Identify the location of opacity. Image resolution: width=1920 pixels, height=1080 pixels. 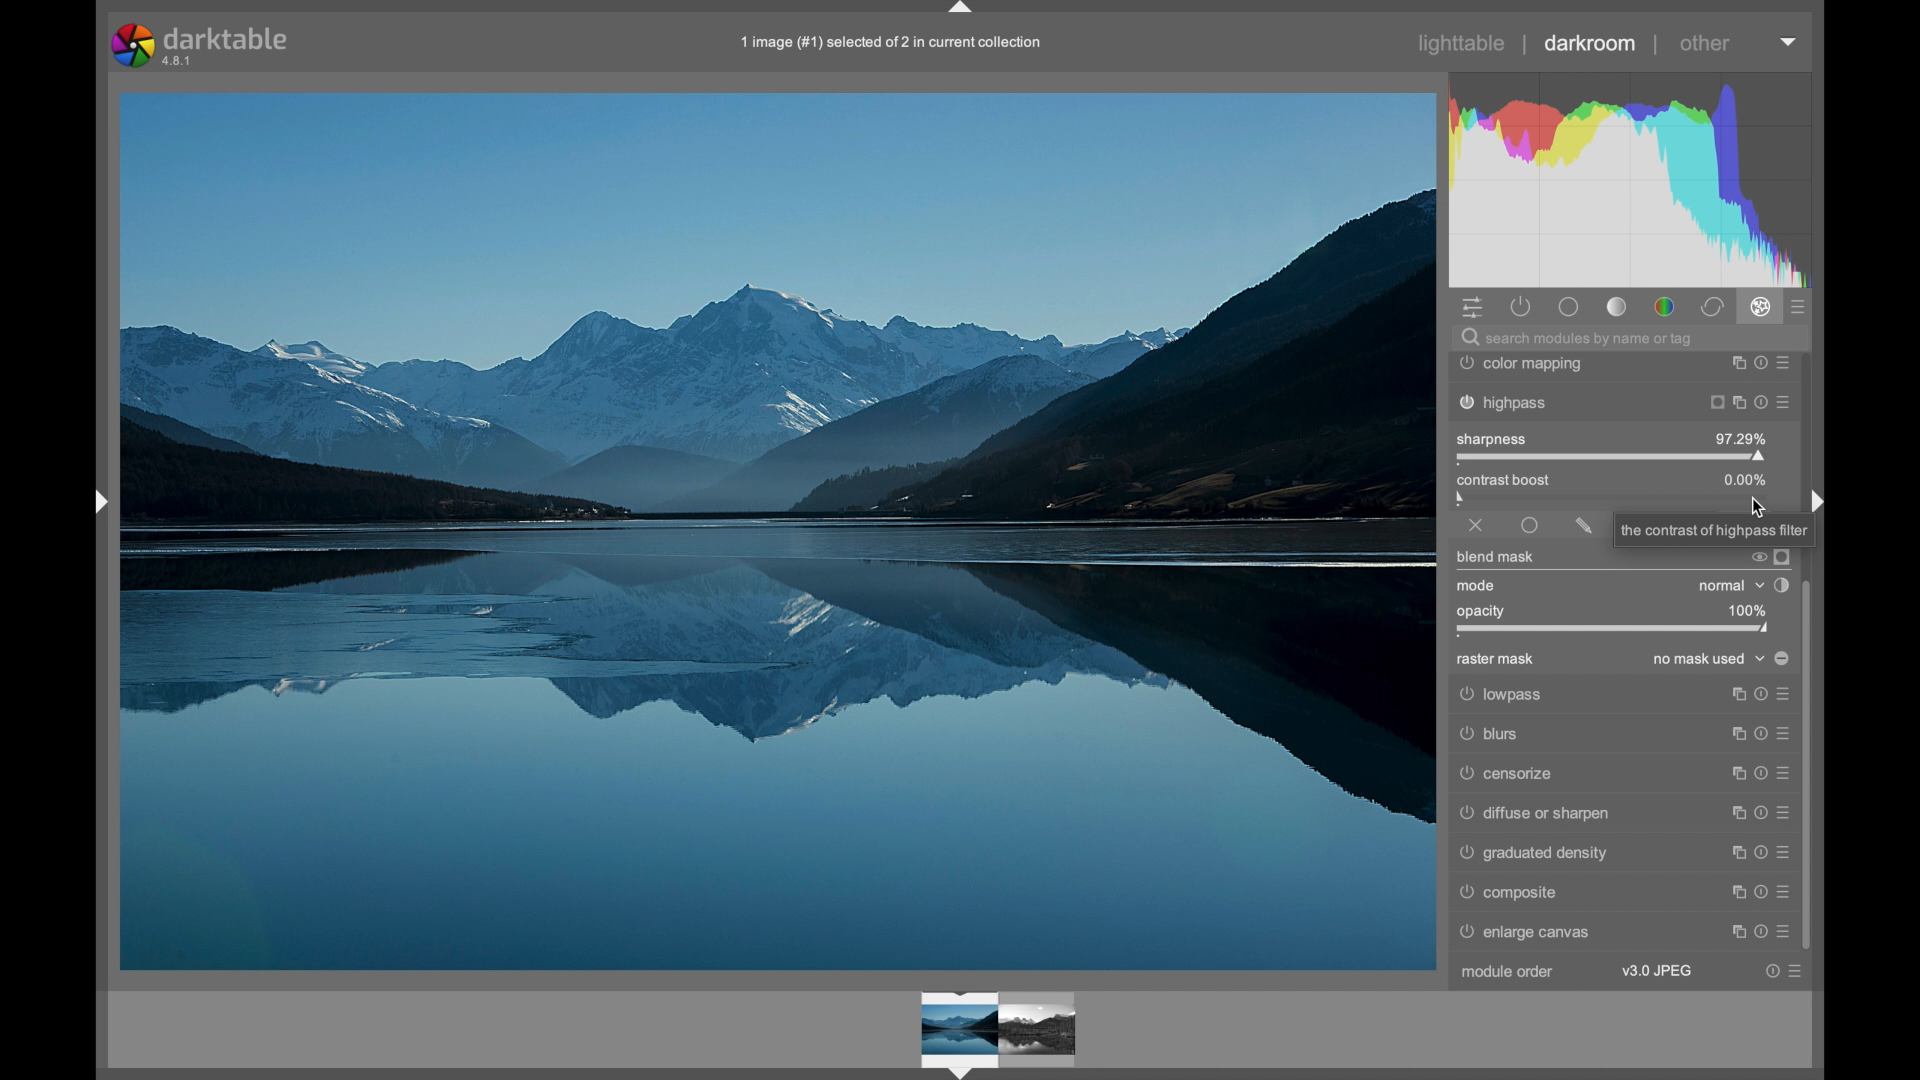
(1483, 610).